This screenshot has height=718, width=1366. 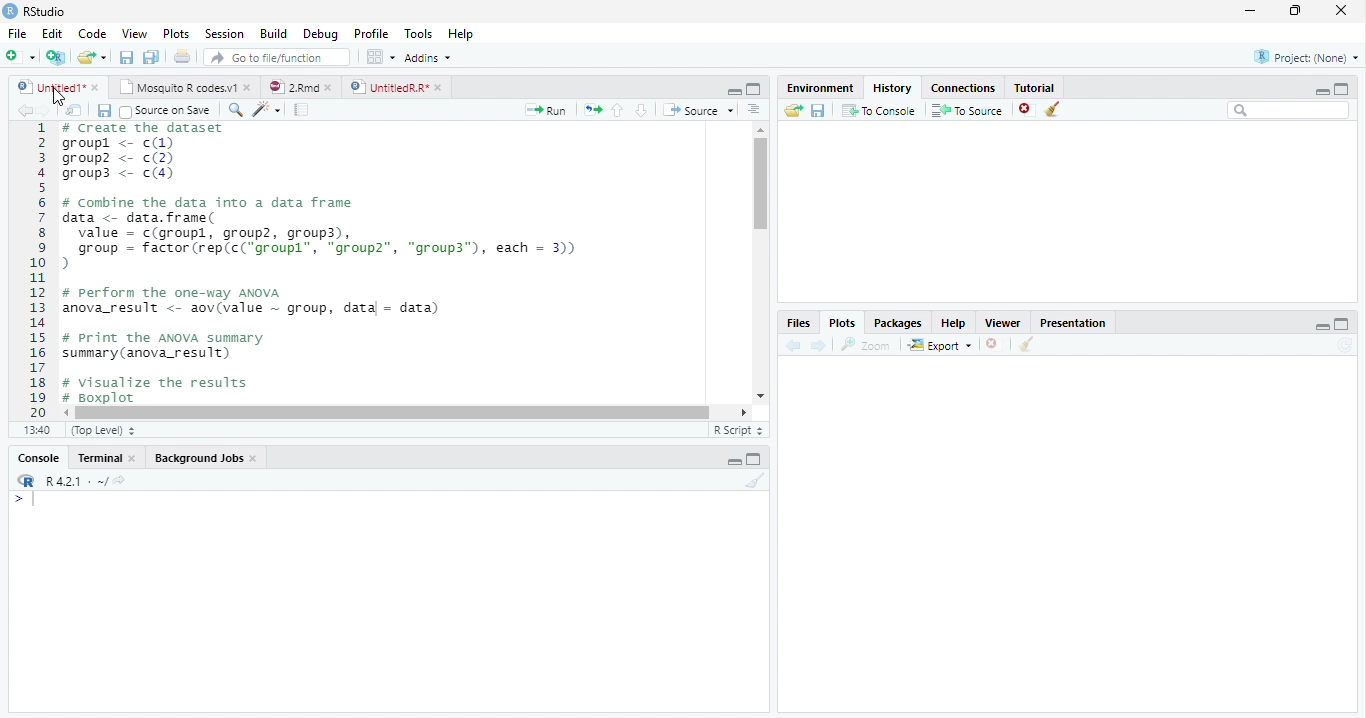 What do you see at coordinates (26, 111) in the screenshot?
I see `Back ` at bounding box center [26, 111].